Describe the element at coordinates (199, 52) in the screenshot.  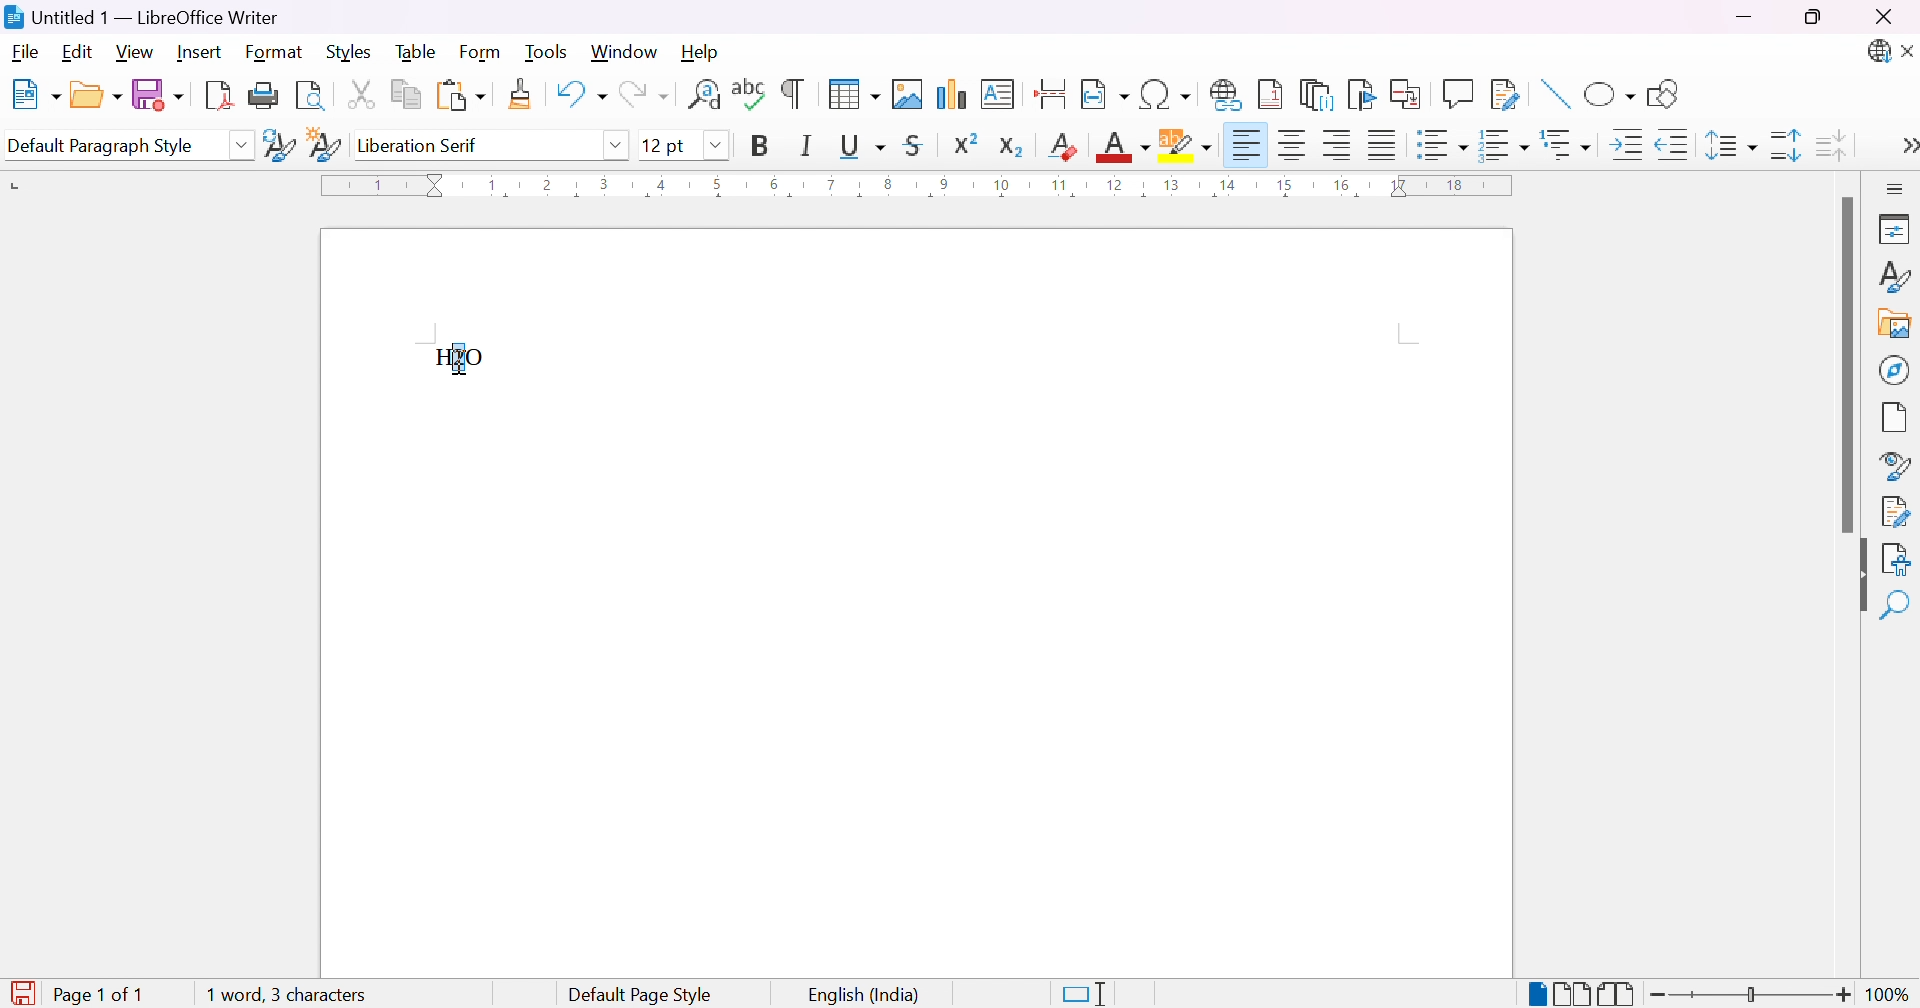
I see `Insert` at that location.